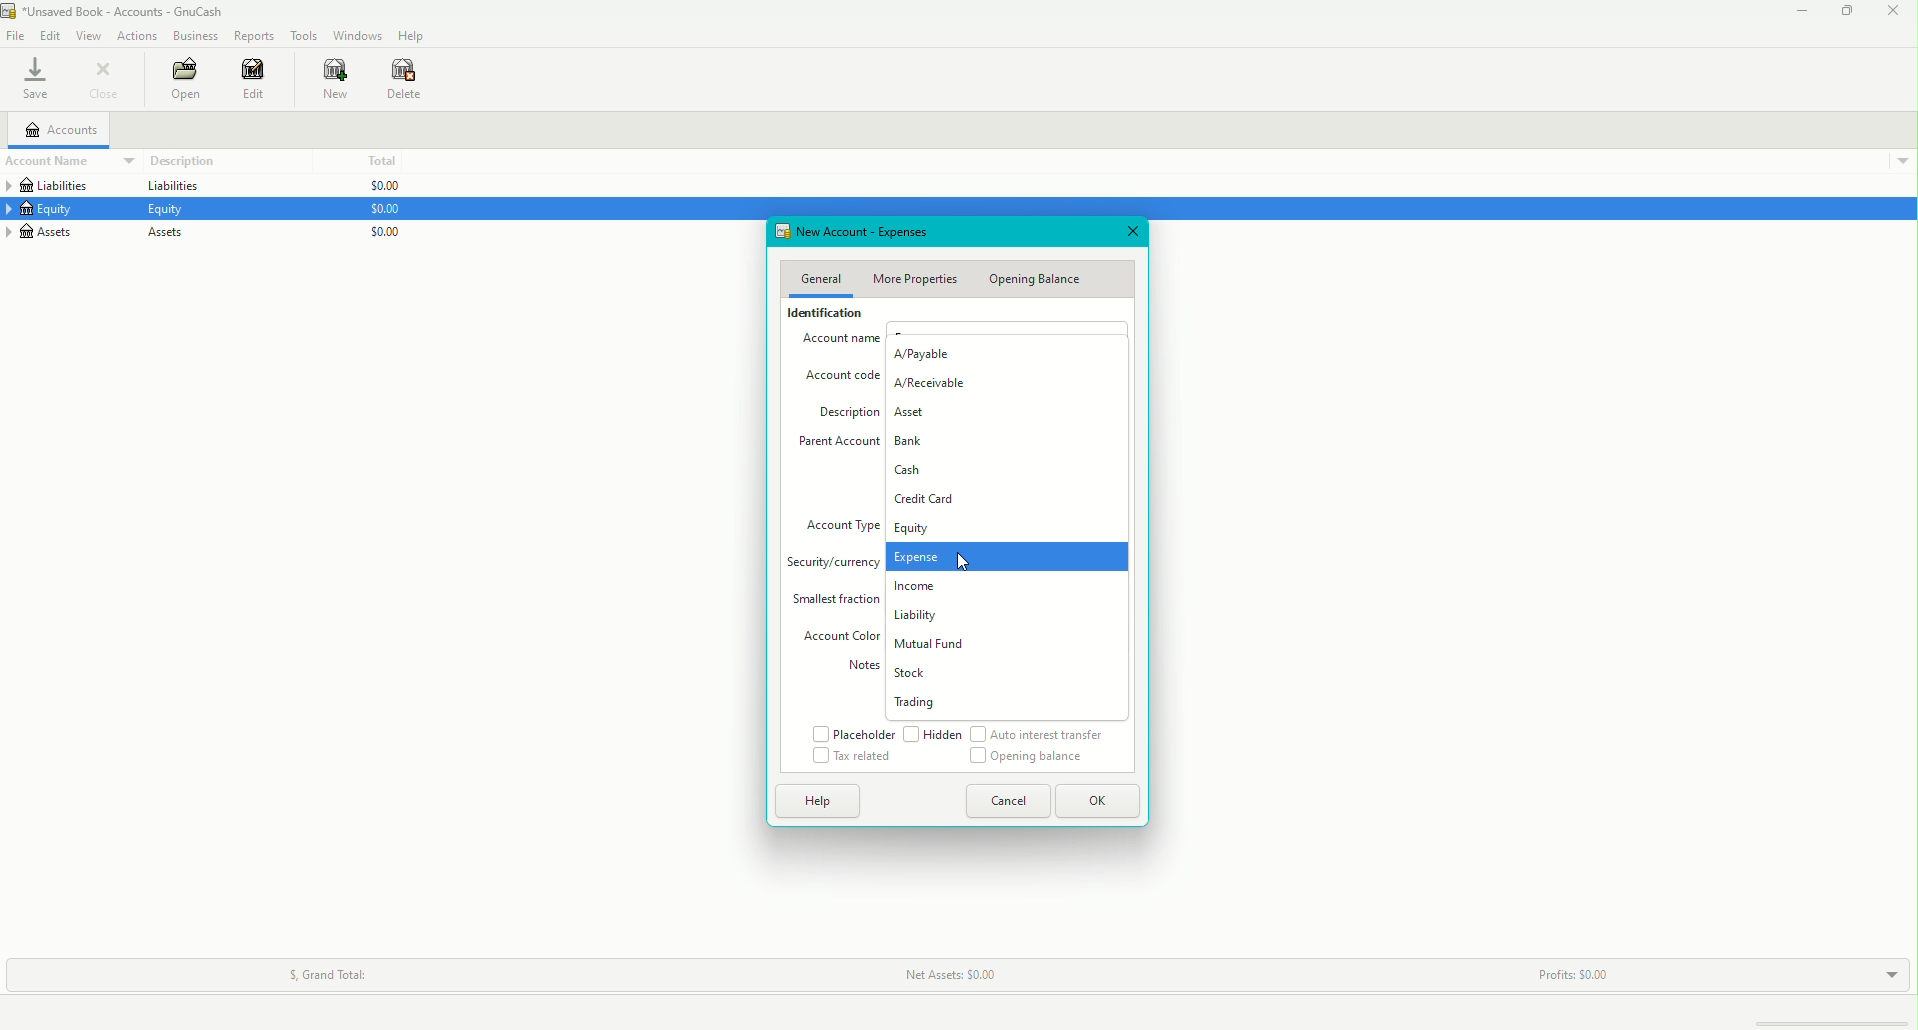  What do you see at coordinates (51, 211) in the screenshot?
I see `Equity` at bounding box center [51, 211].